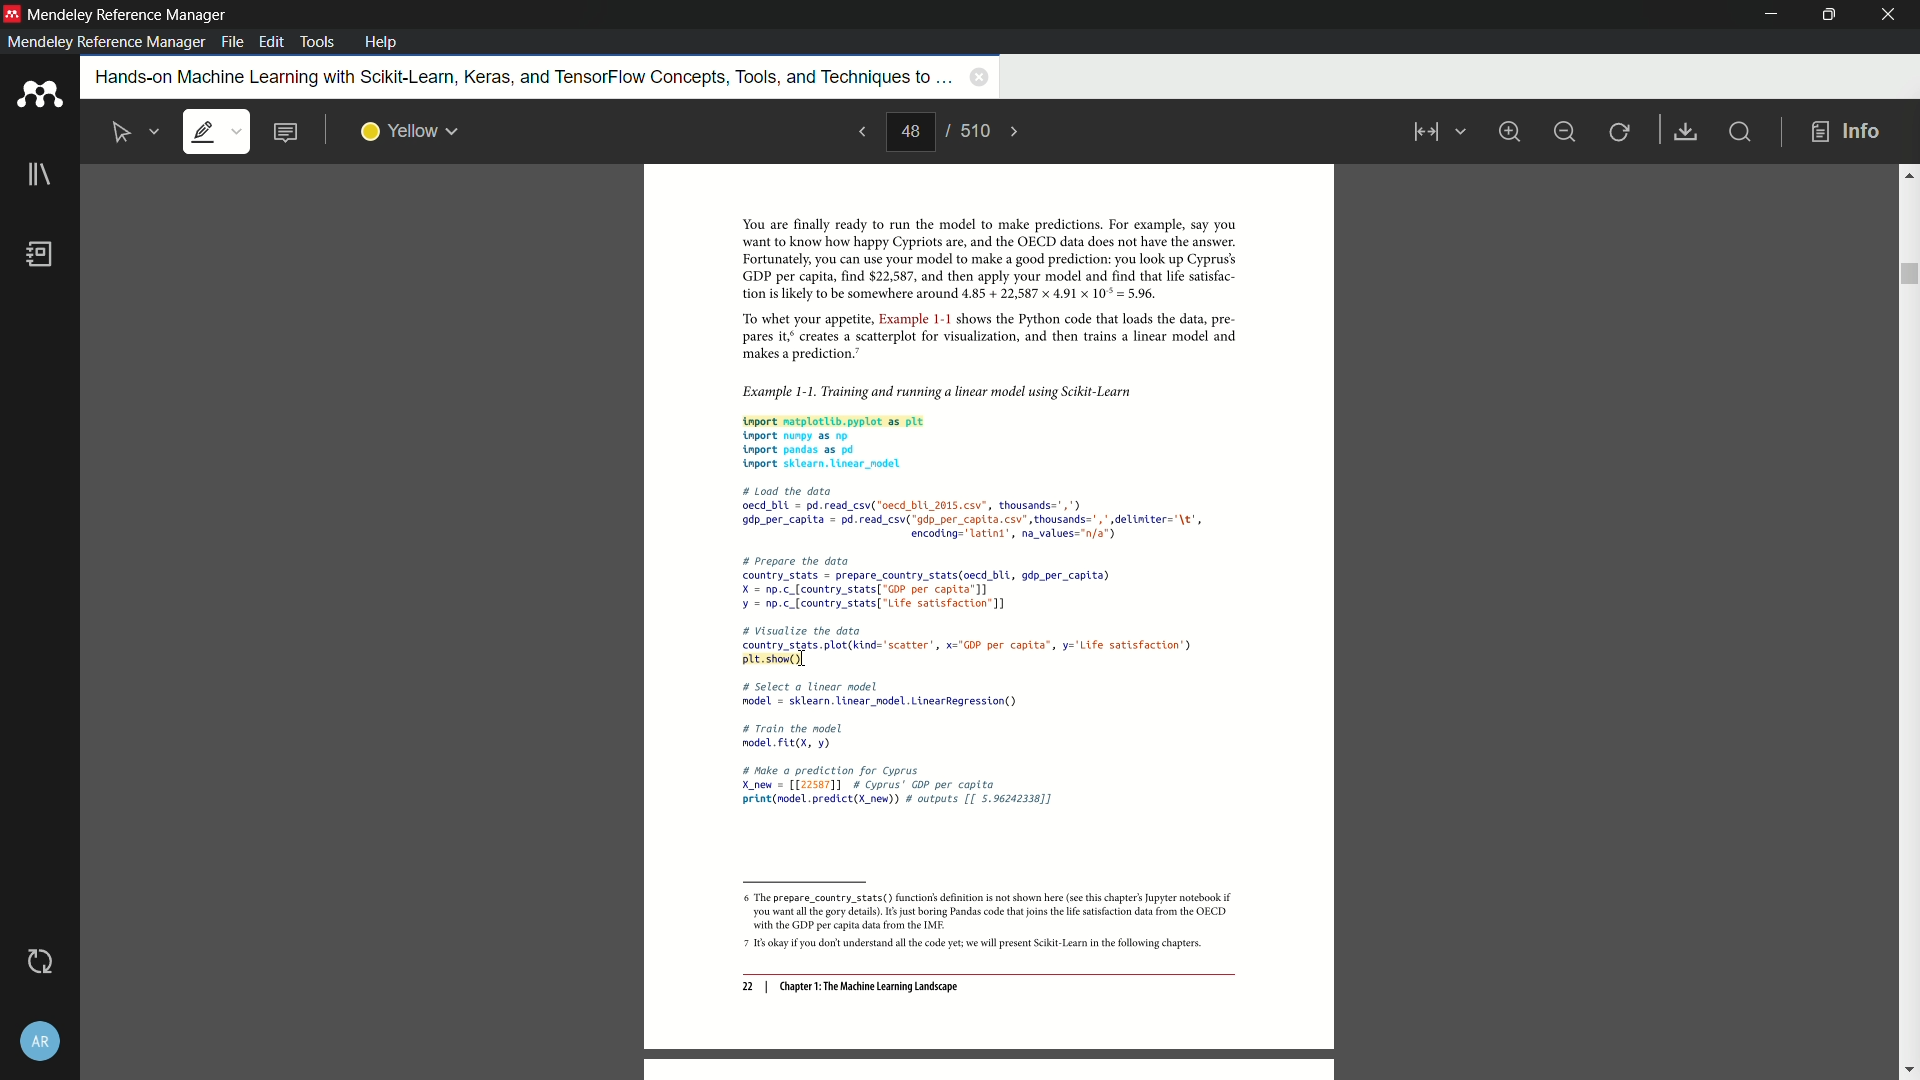  I want to click on app icon, so click(39, 95).